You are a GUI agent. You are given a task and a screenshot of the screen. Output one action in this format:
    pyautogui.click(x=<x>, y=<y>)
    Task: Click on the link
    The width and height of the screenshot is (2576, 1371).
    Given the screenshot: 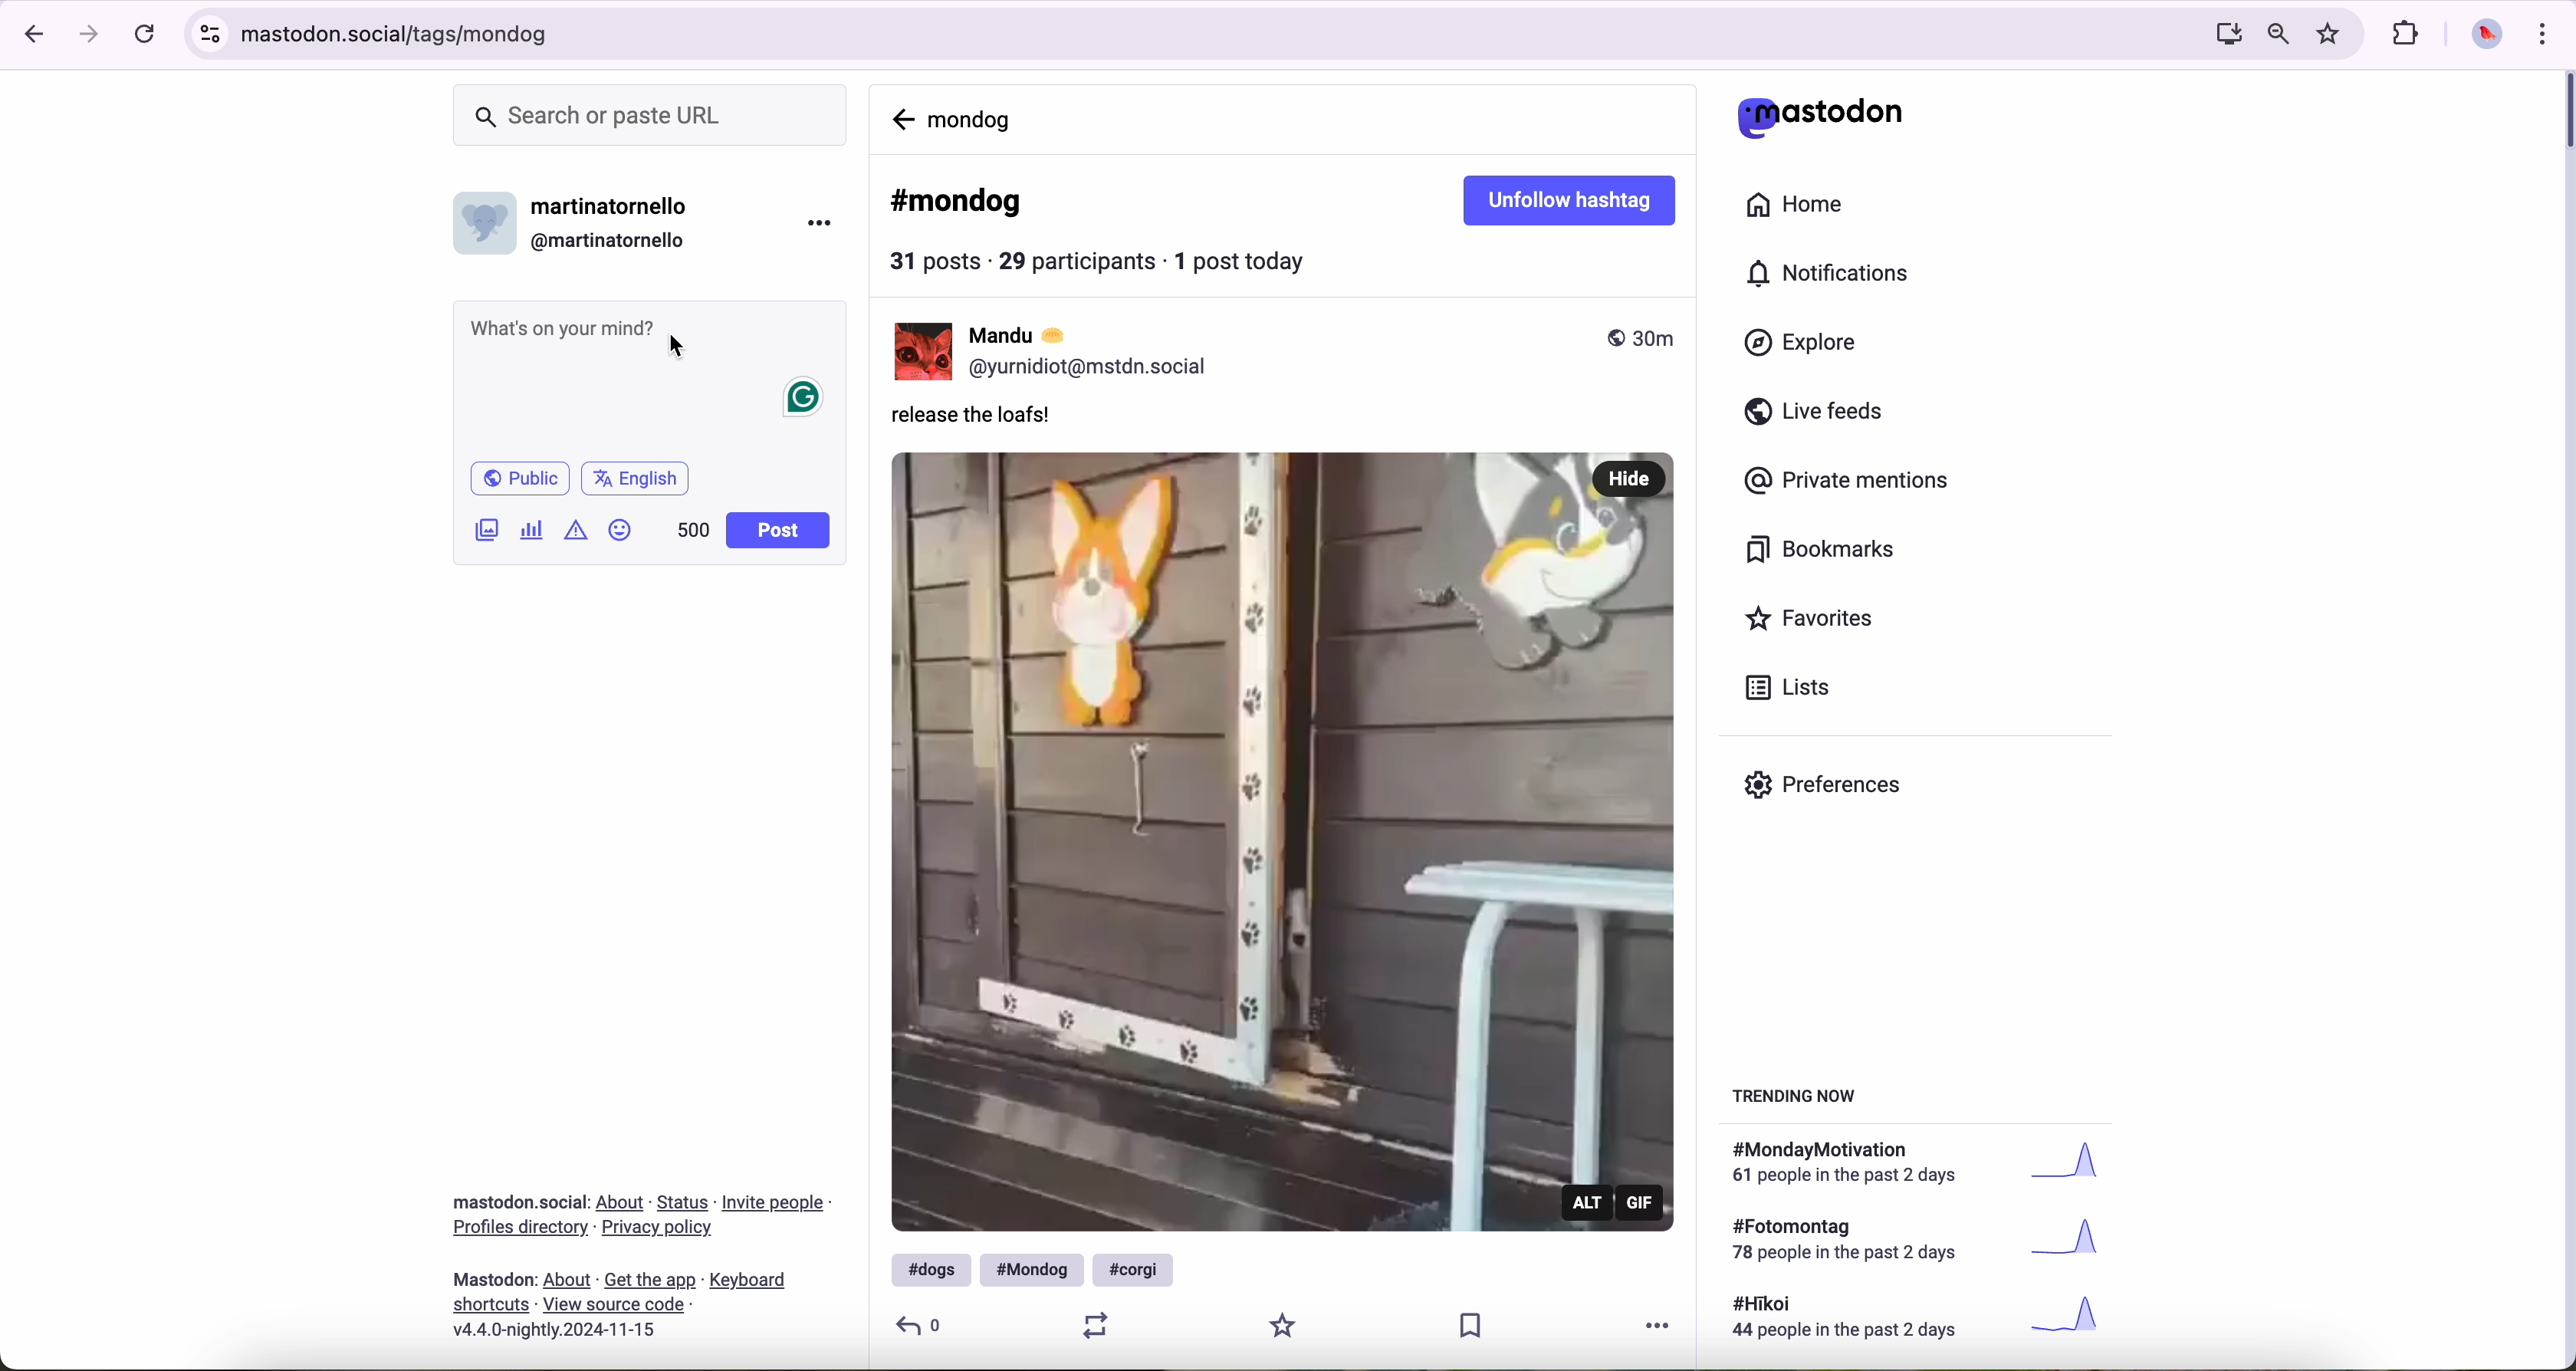 What is the action you would take?
    pyautogui.click(x=748, y=1283)
    